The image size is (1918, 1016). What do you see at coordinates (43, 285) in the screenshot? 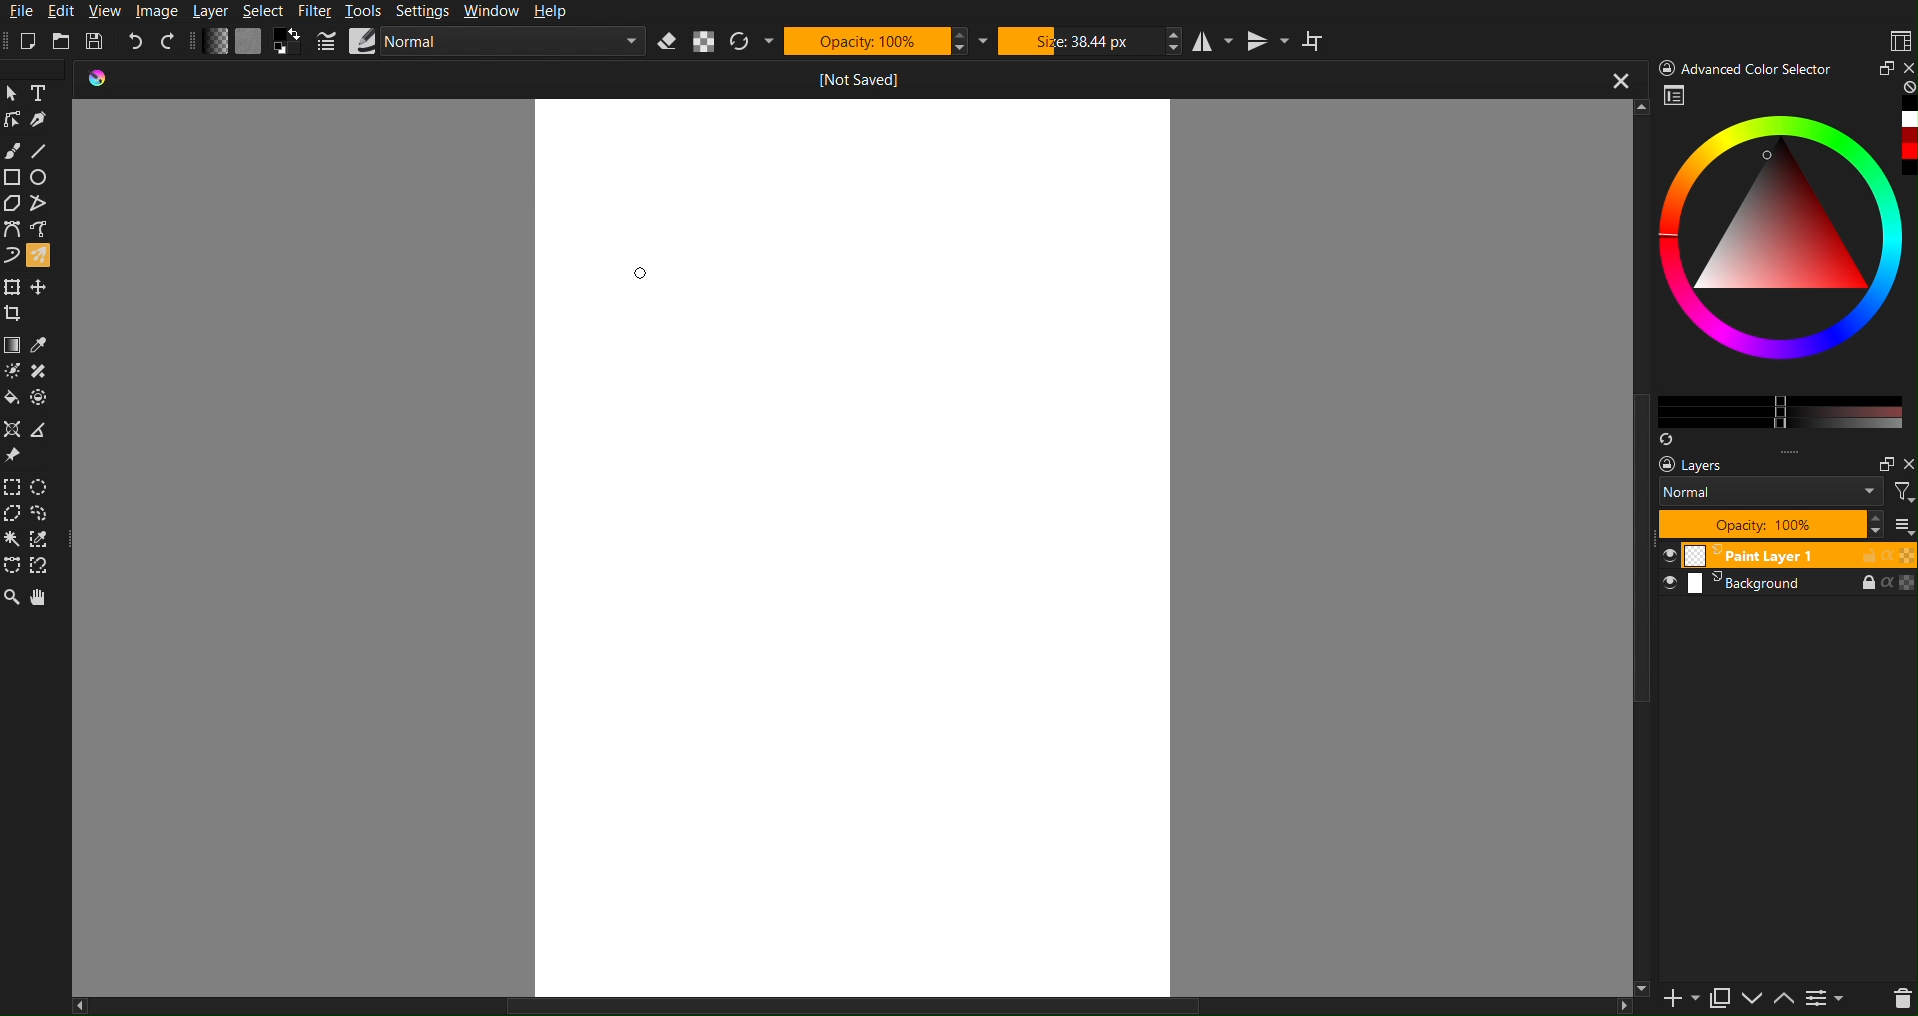
I see `Move Tool` at bounding box center [43, 285].